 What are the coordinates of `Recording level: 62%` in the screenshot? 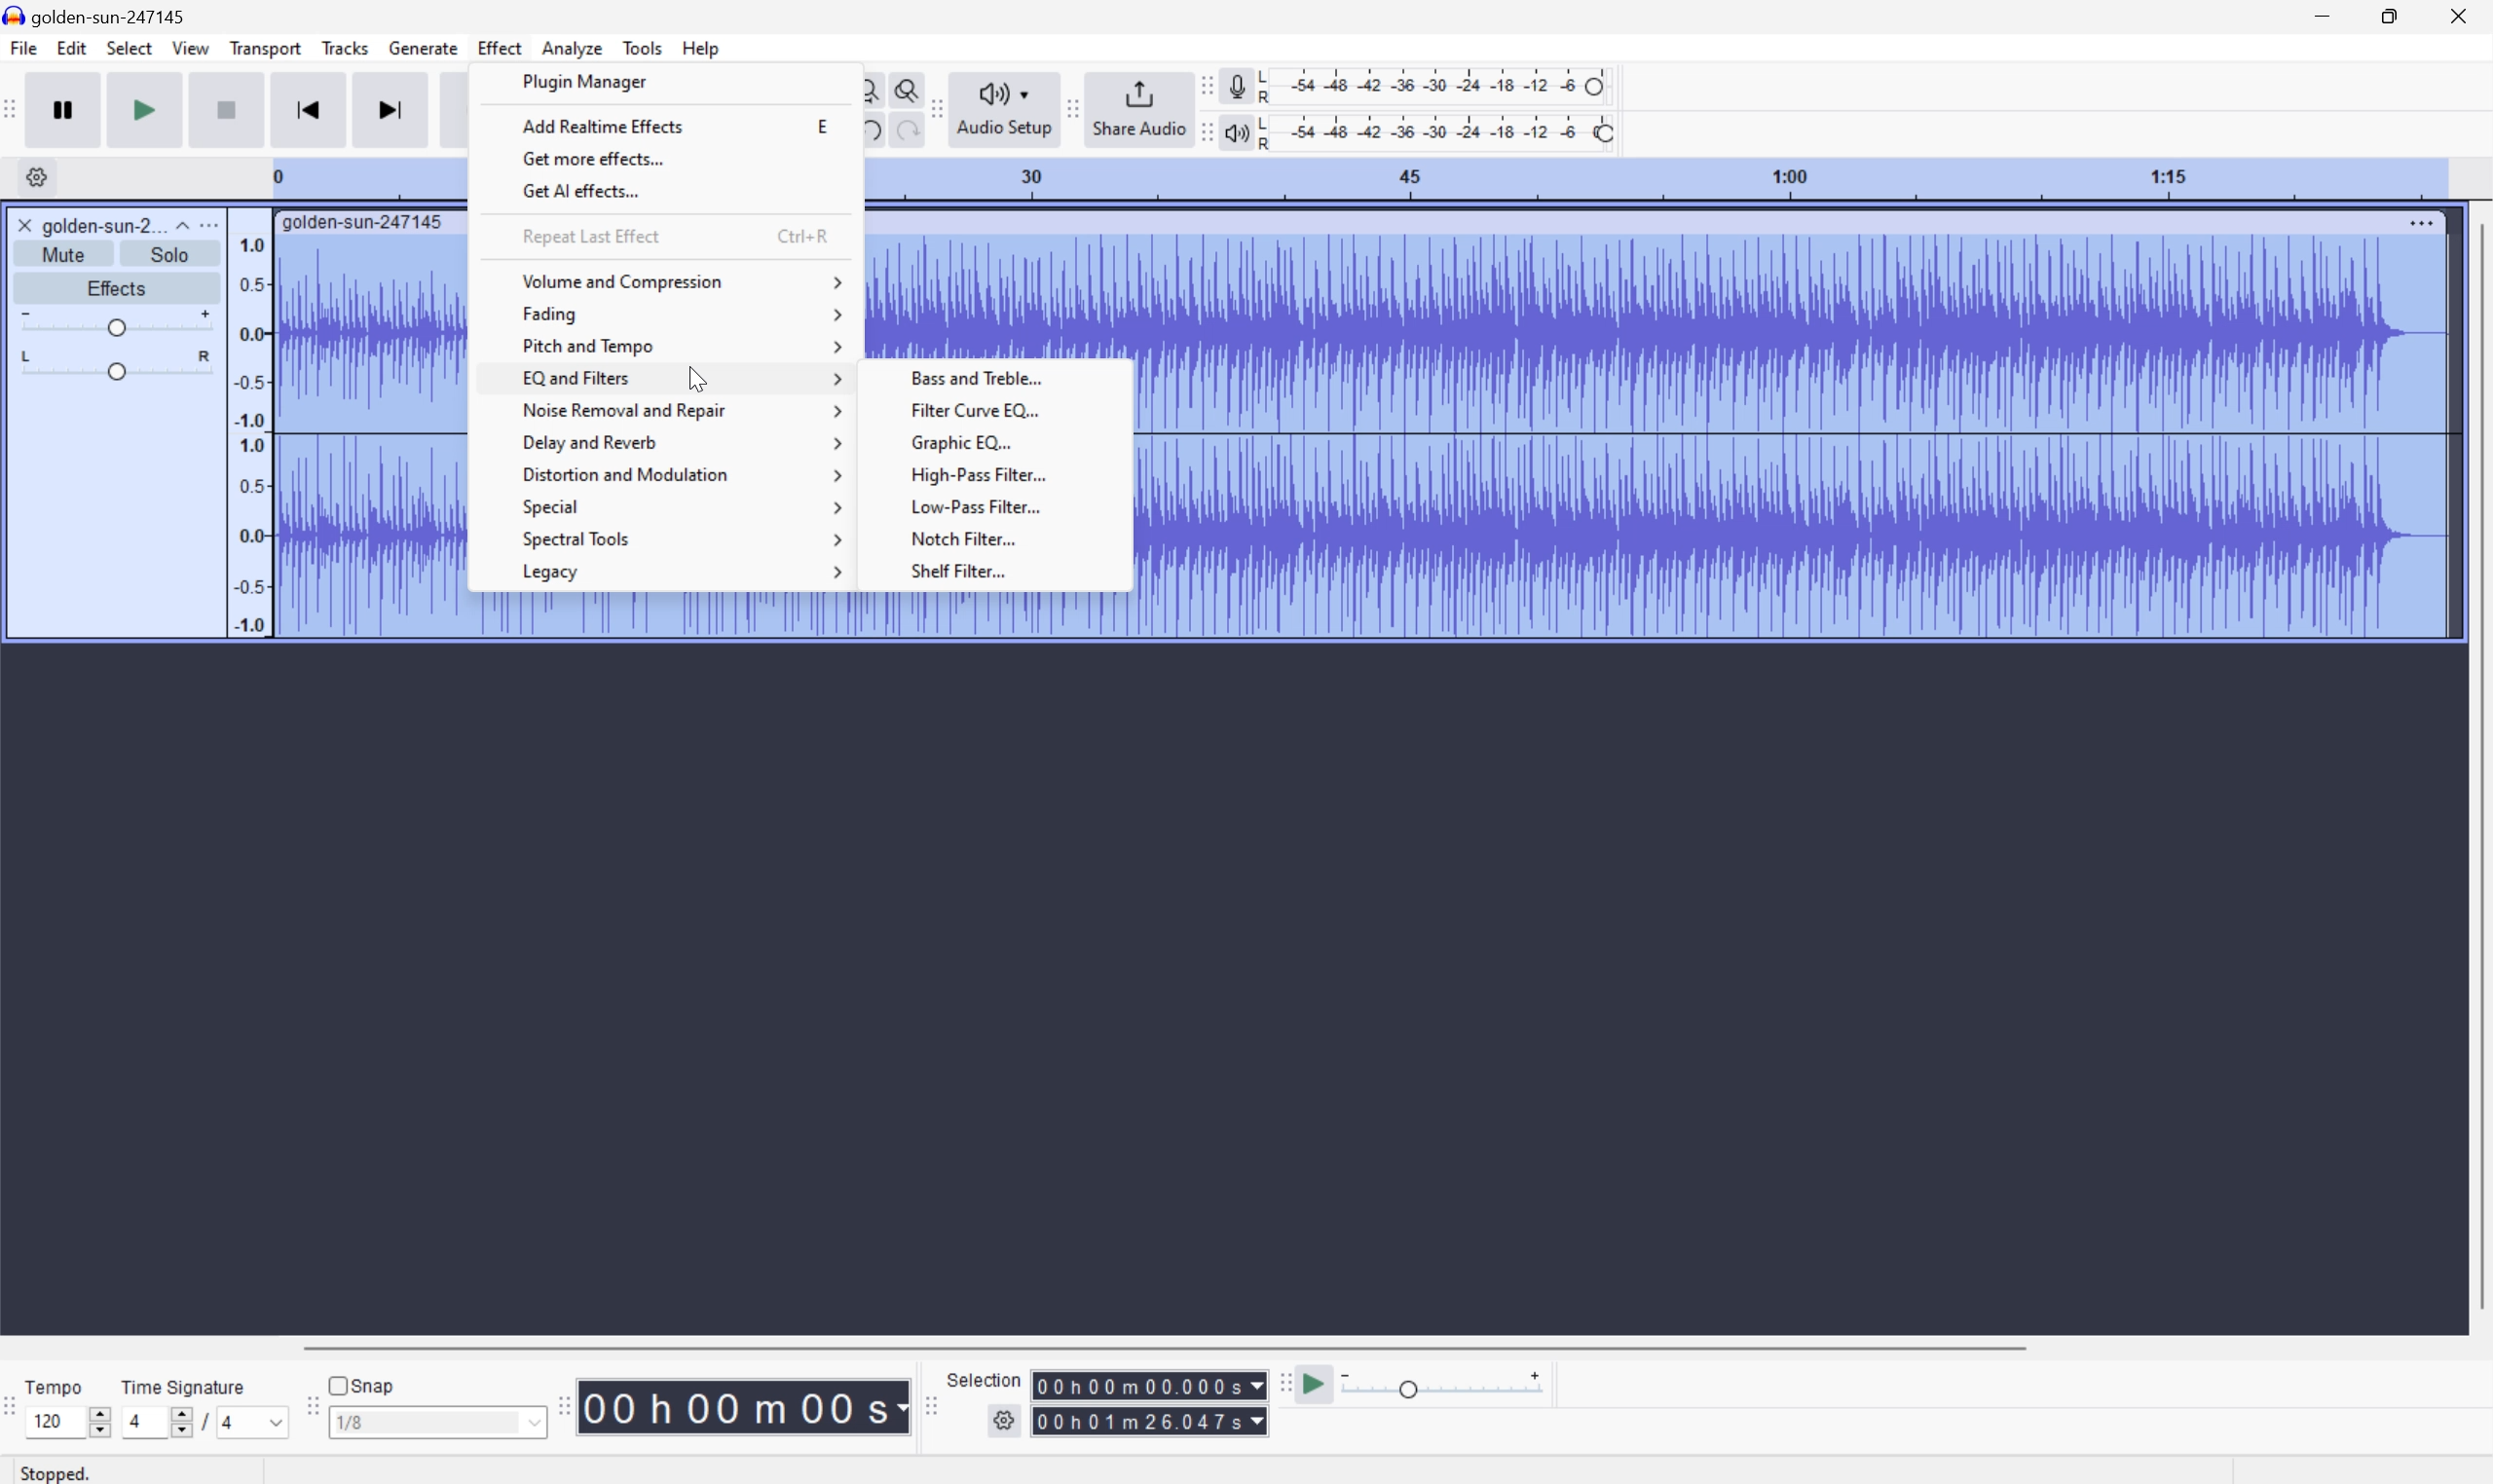 It's located at (1437, 86).